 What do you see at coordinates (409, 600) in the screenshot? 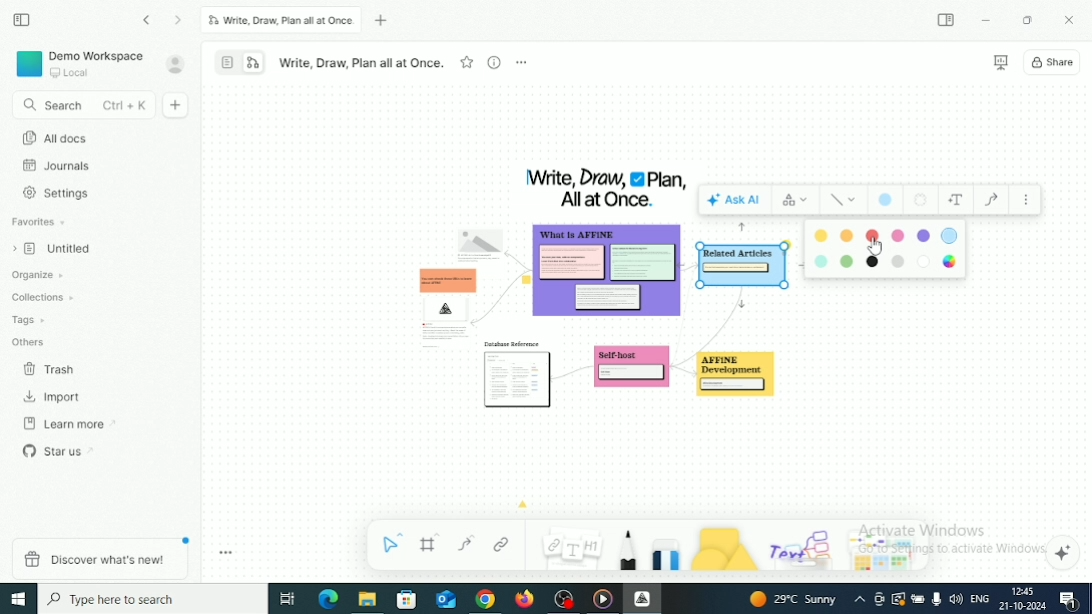
I see `Microsoft store` at bounding box center [409, 600].